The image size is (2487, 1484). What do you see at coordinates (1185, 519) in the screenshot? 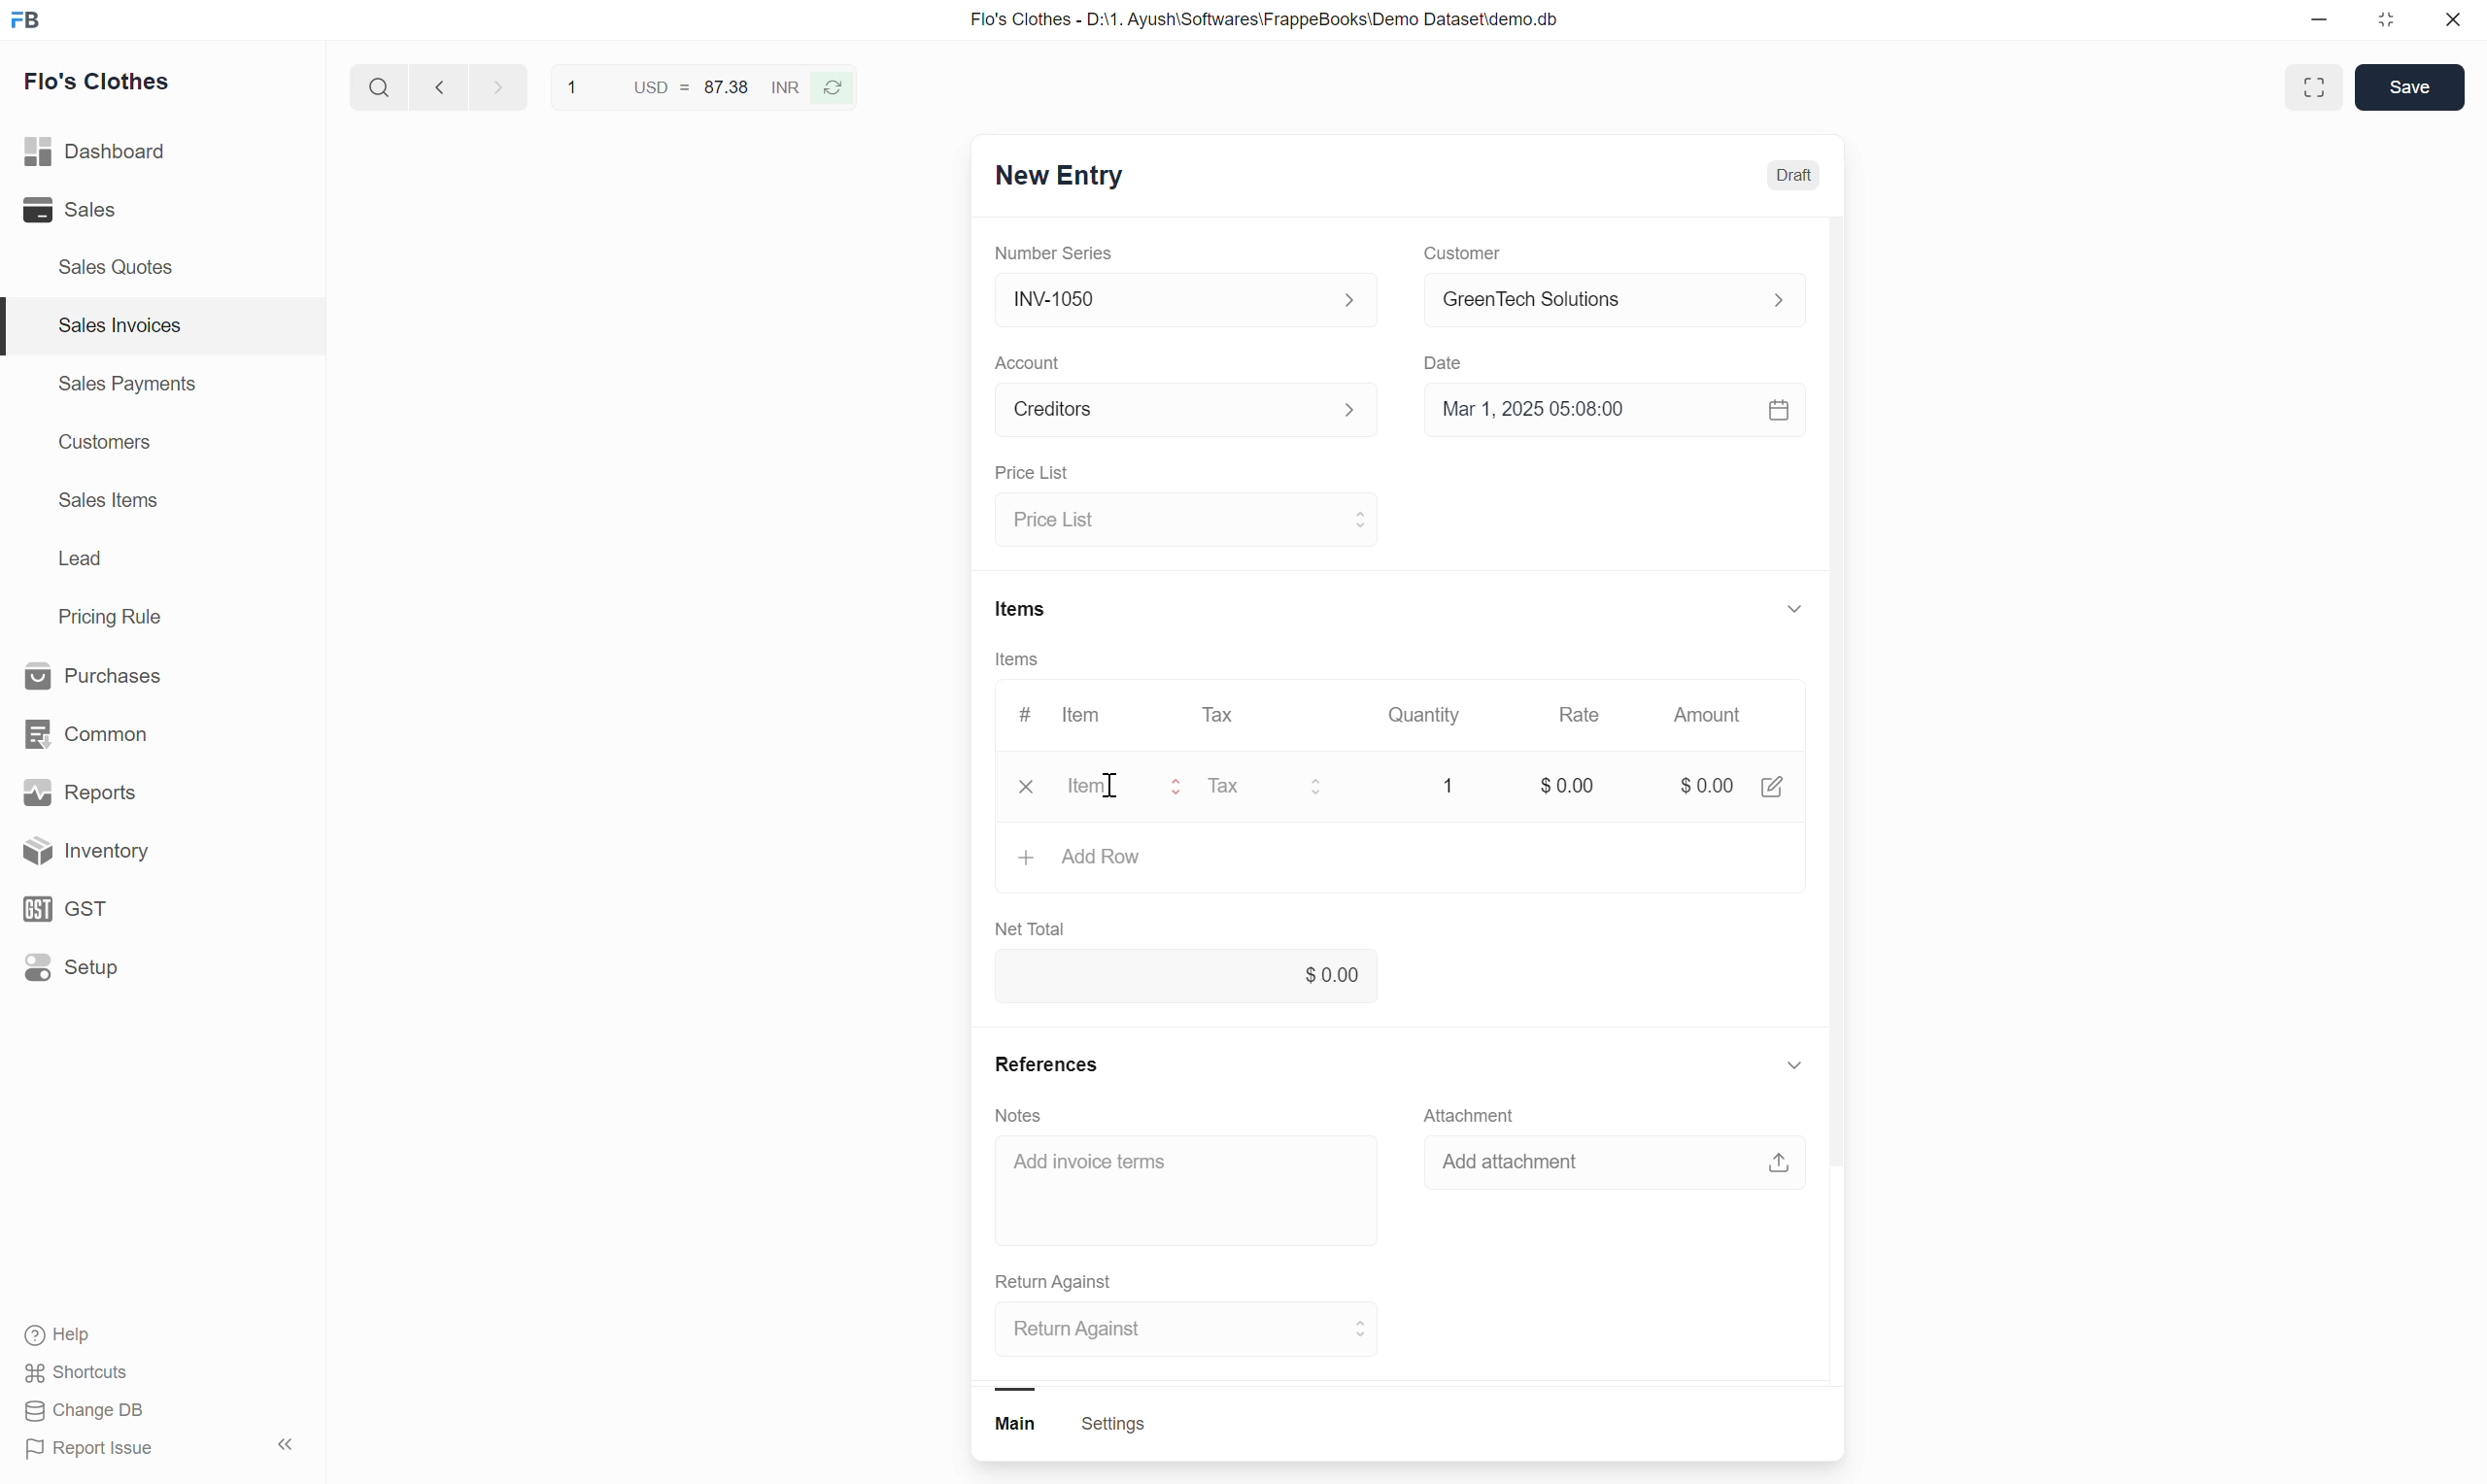
I see `select price list ` at bounding box center [1185, 519].